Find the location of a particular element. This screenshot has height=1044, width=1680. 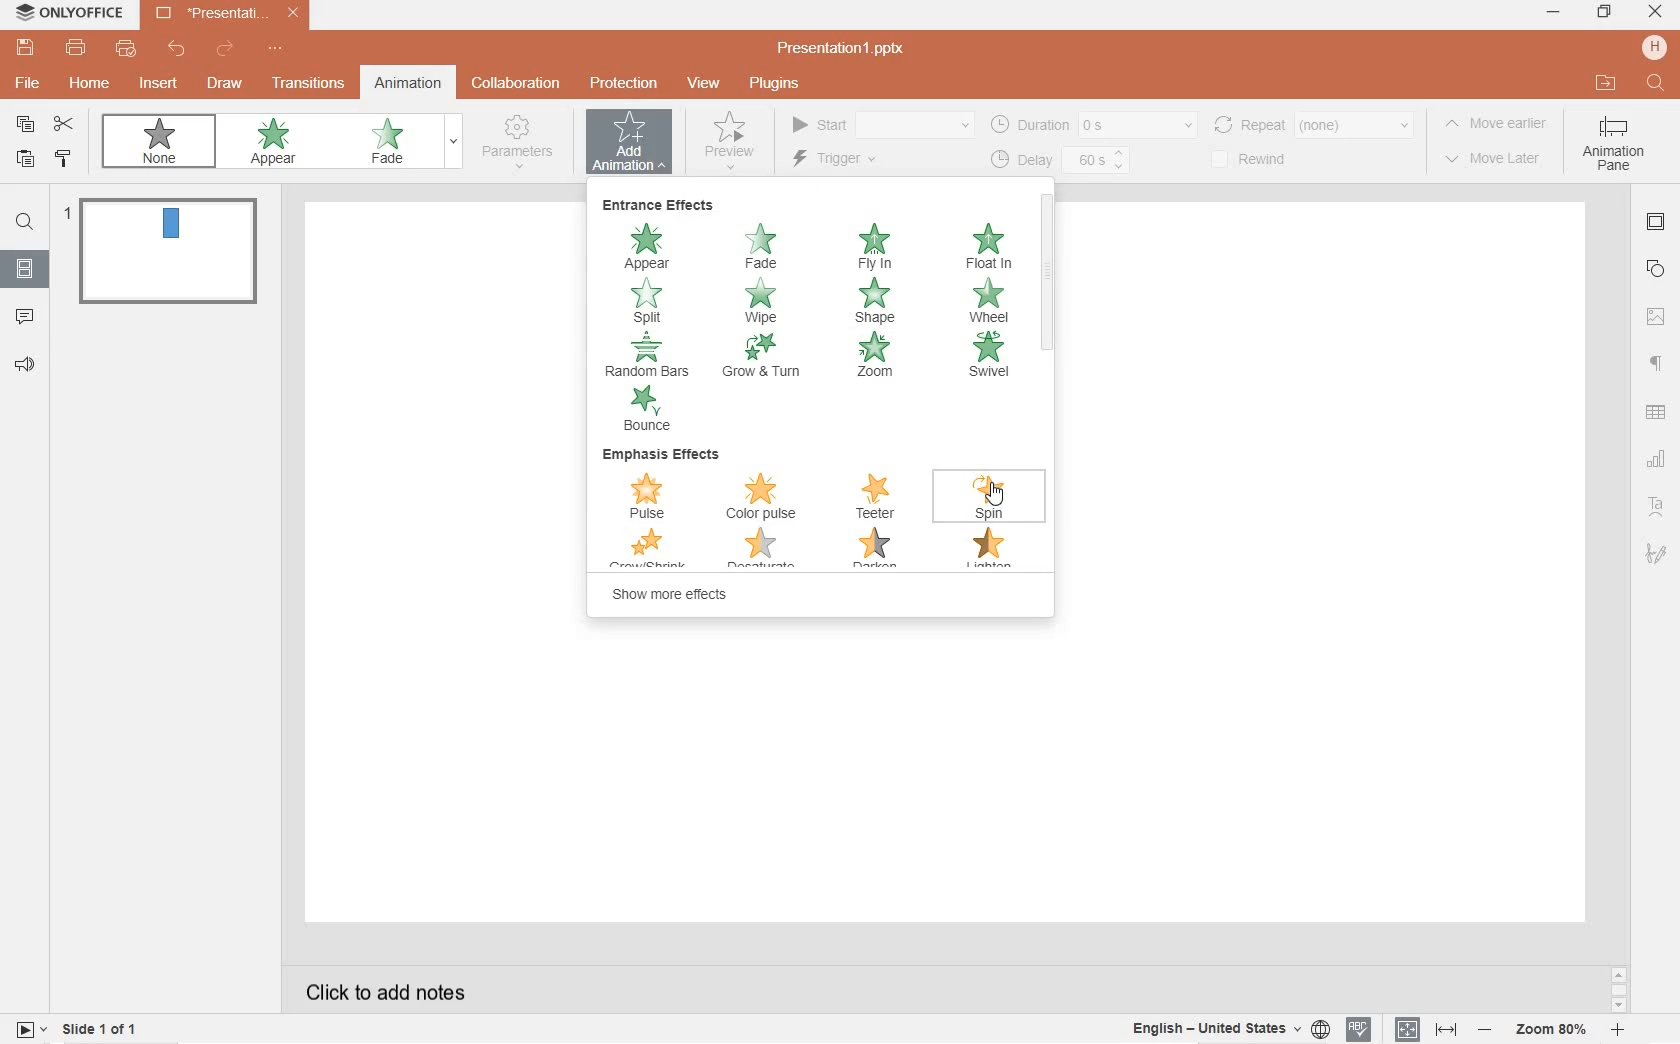

*Presentation1.pptx is located at coordinates (232, 15).